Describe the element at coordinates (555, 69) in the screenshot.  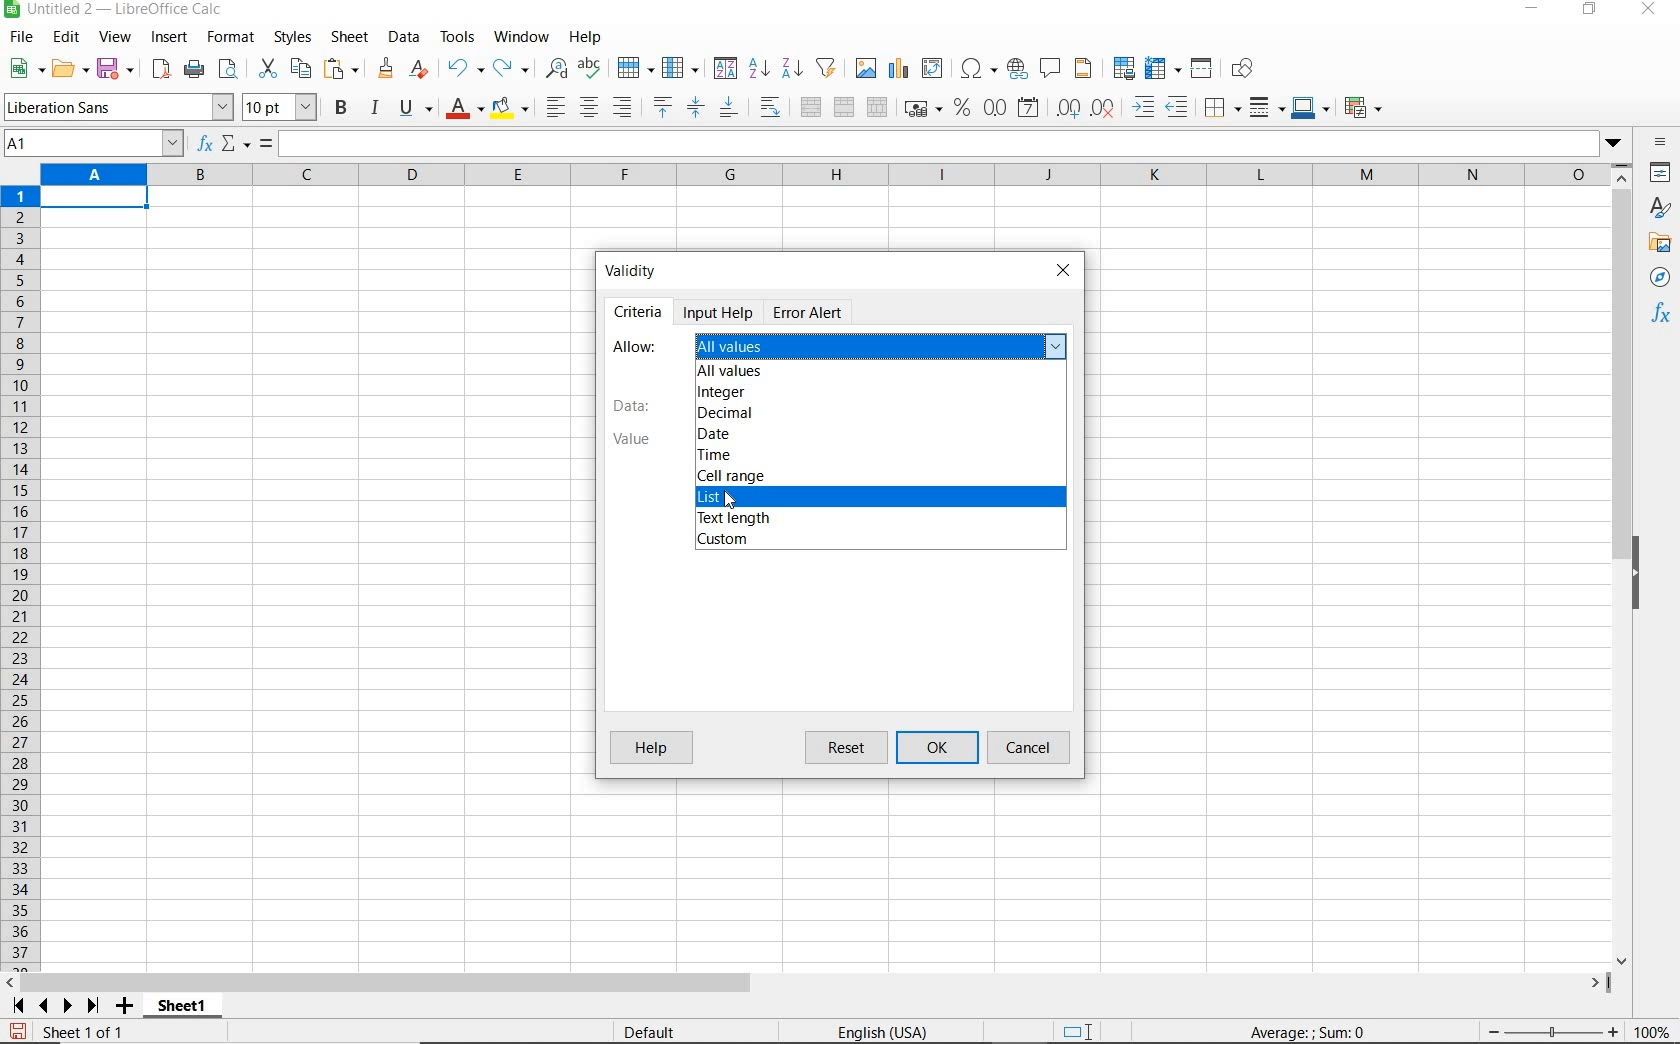
I see `find and replace` at that location.